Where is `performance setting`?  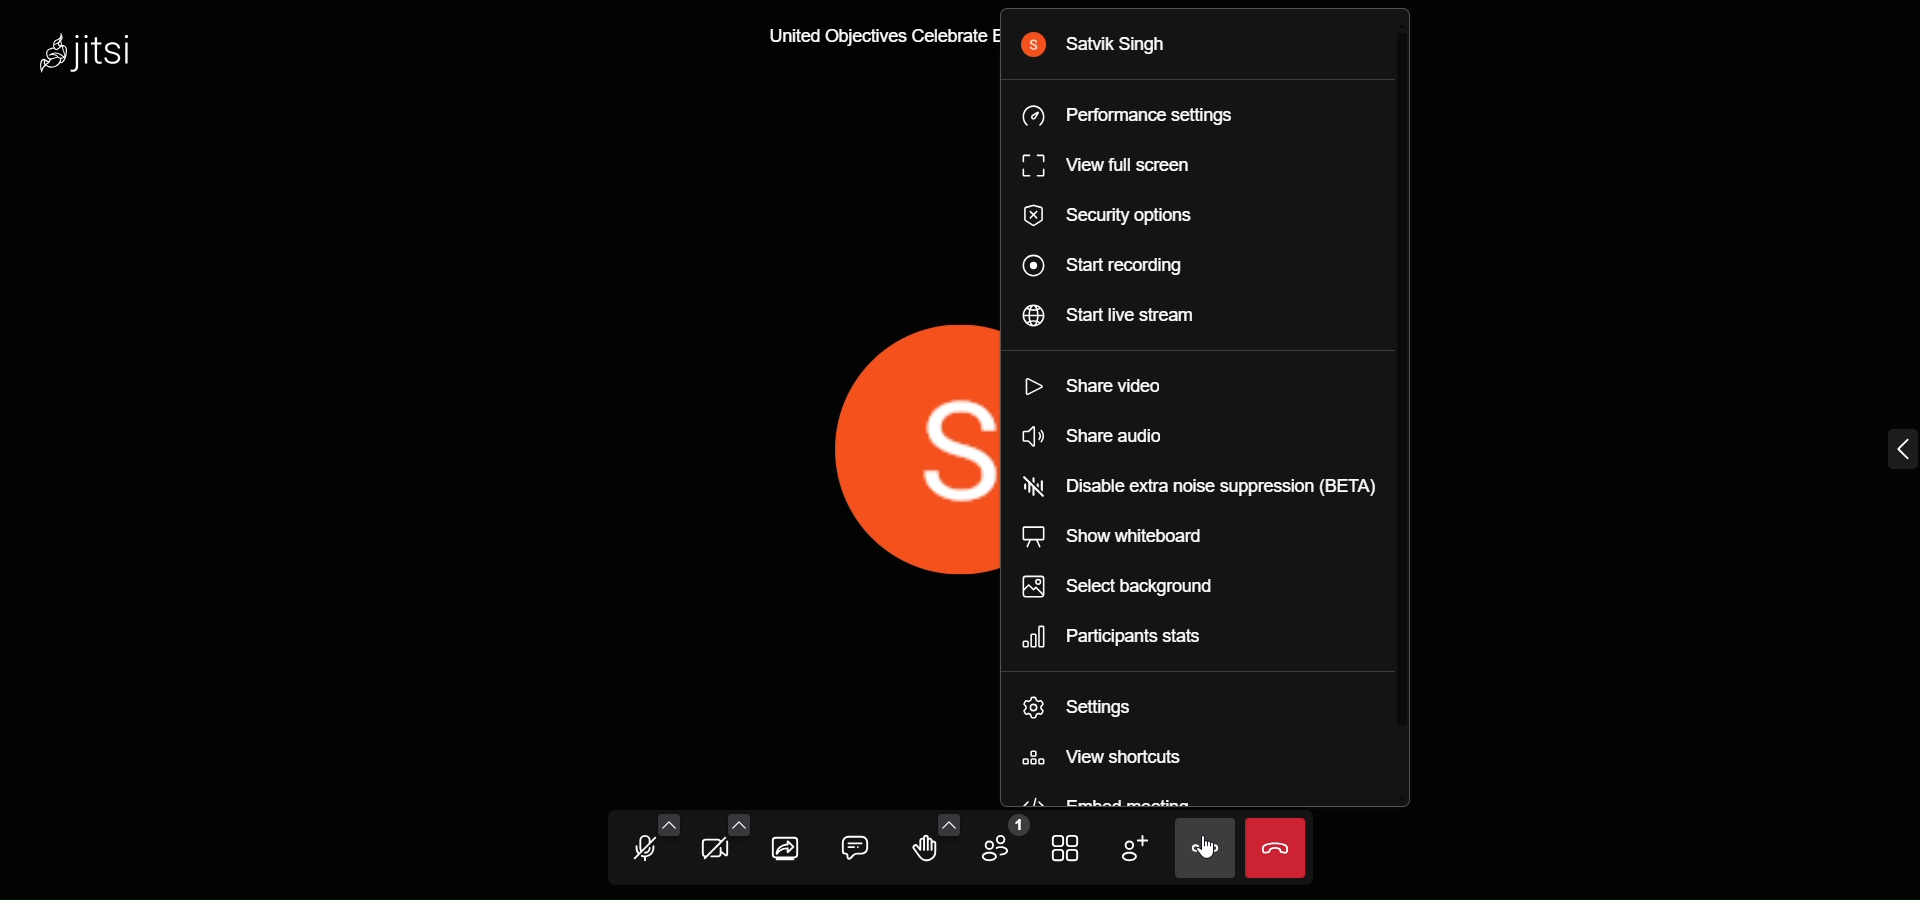 performance setting is located at coordinates (1147, 116).